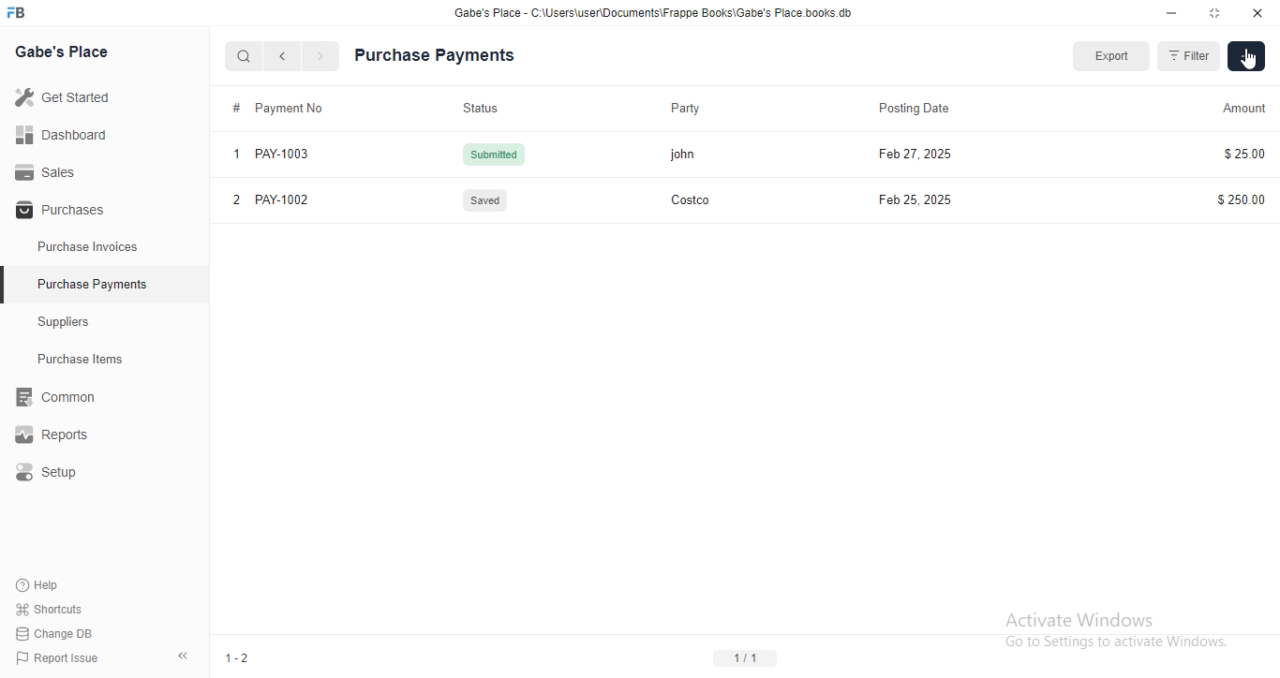 The width and height of the screenshot is (1280, 678). What do you see at coordinates (1248, 64) in the screenshot?
I see `cursor` at bounding box center [1248, 64].